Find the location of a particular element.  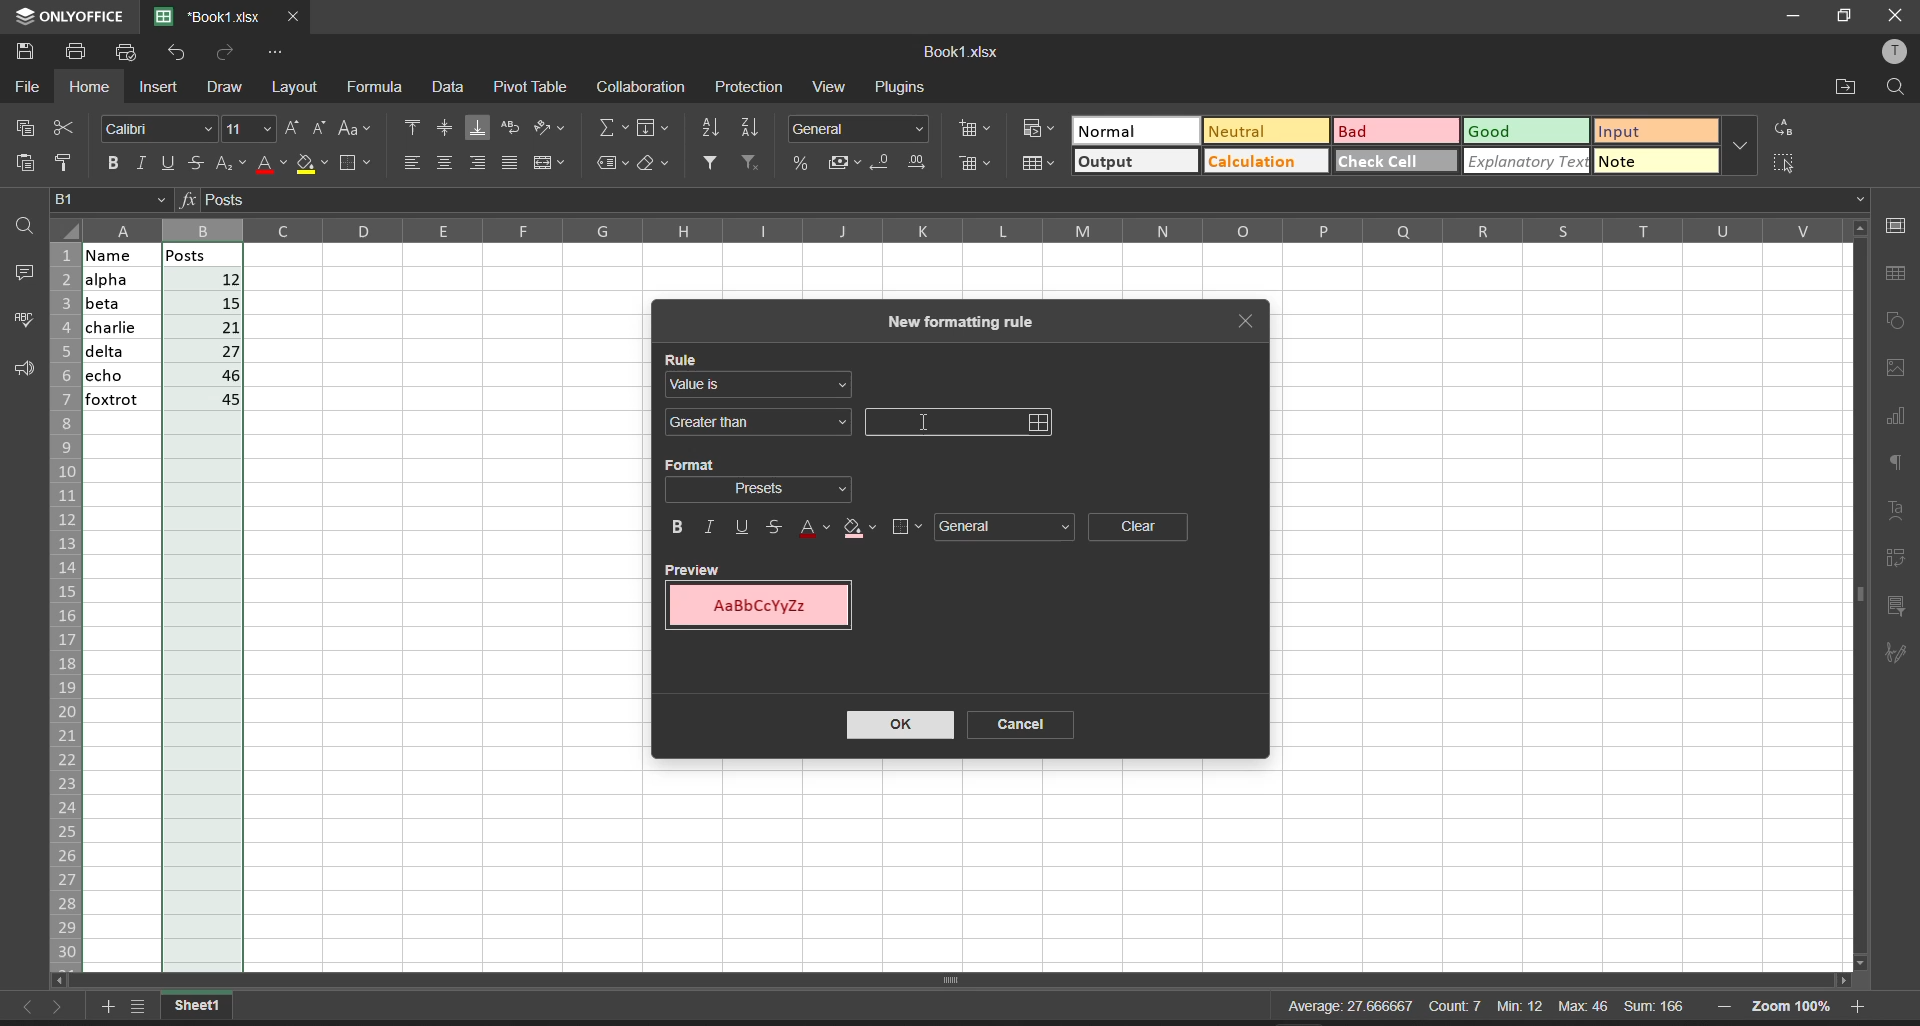

text settings is located at coordinates (1900, 509).